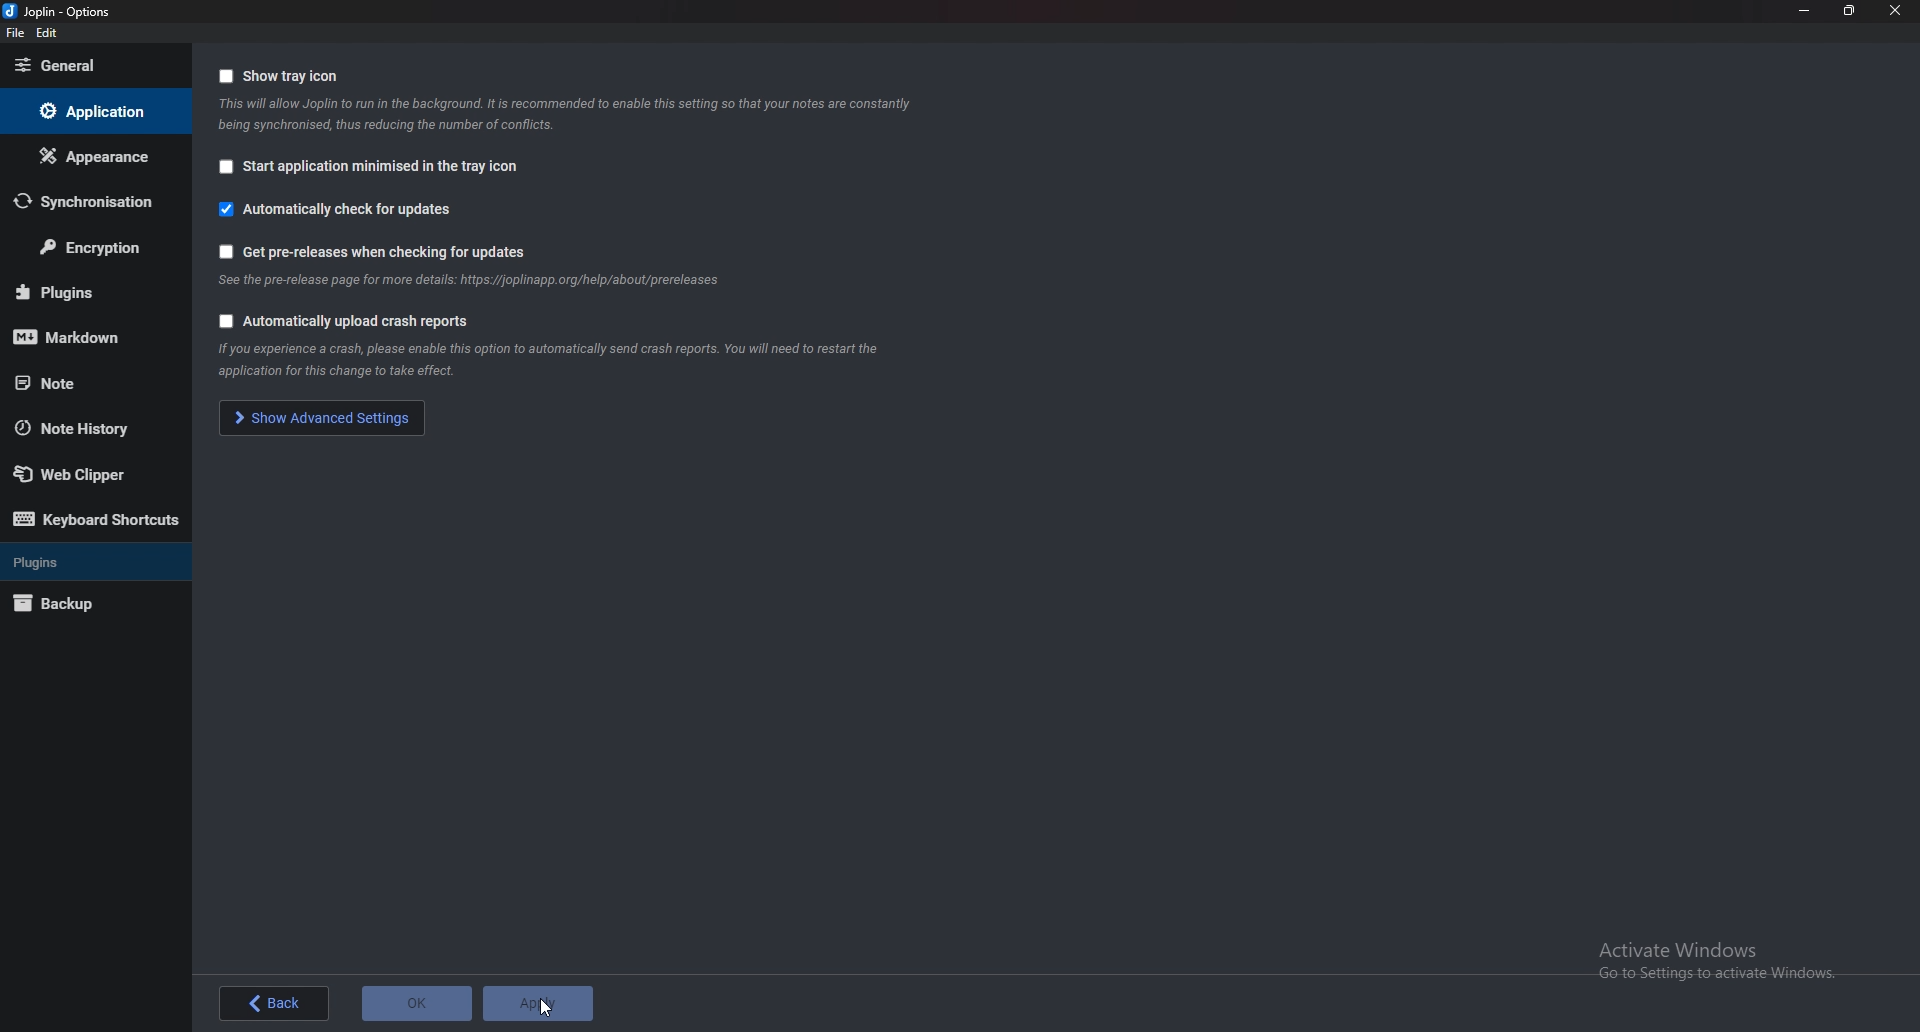  I want to click on Synchronization, so click(88, 202).